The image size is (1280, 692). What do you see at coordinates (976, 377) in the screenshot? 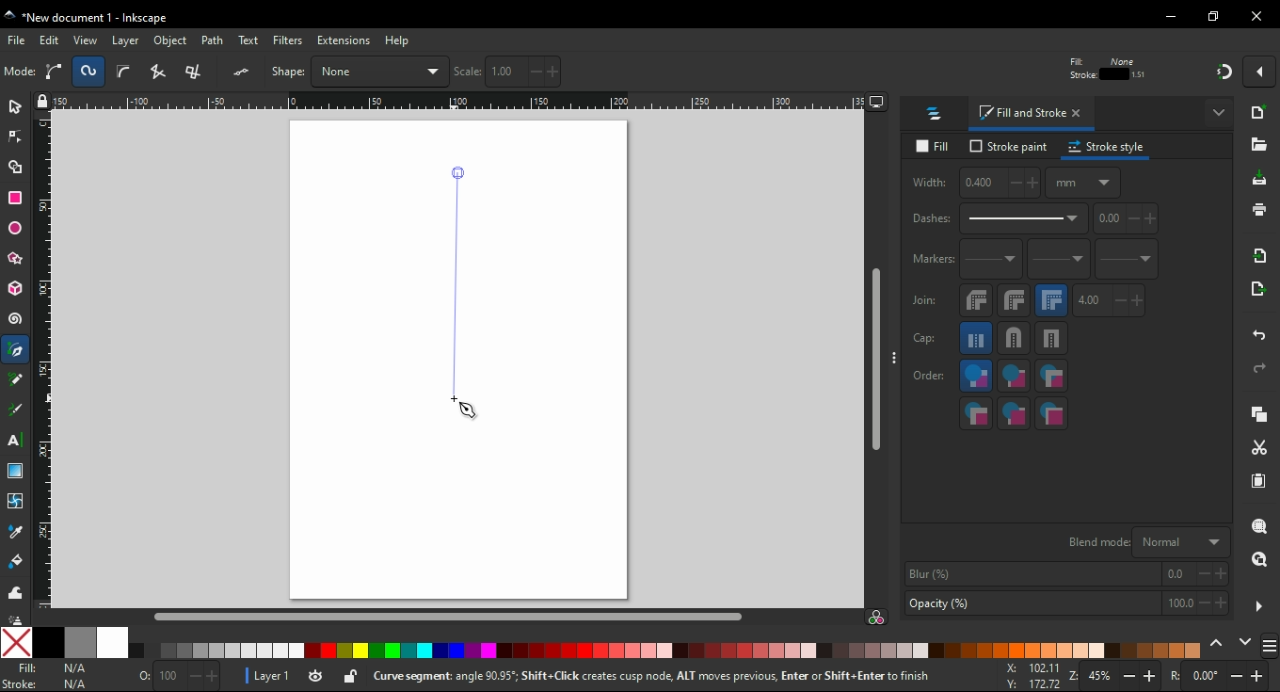
I see `fill,stroke,markers` at bounding box center [976, 377].